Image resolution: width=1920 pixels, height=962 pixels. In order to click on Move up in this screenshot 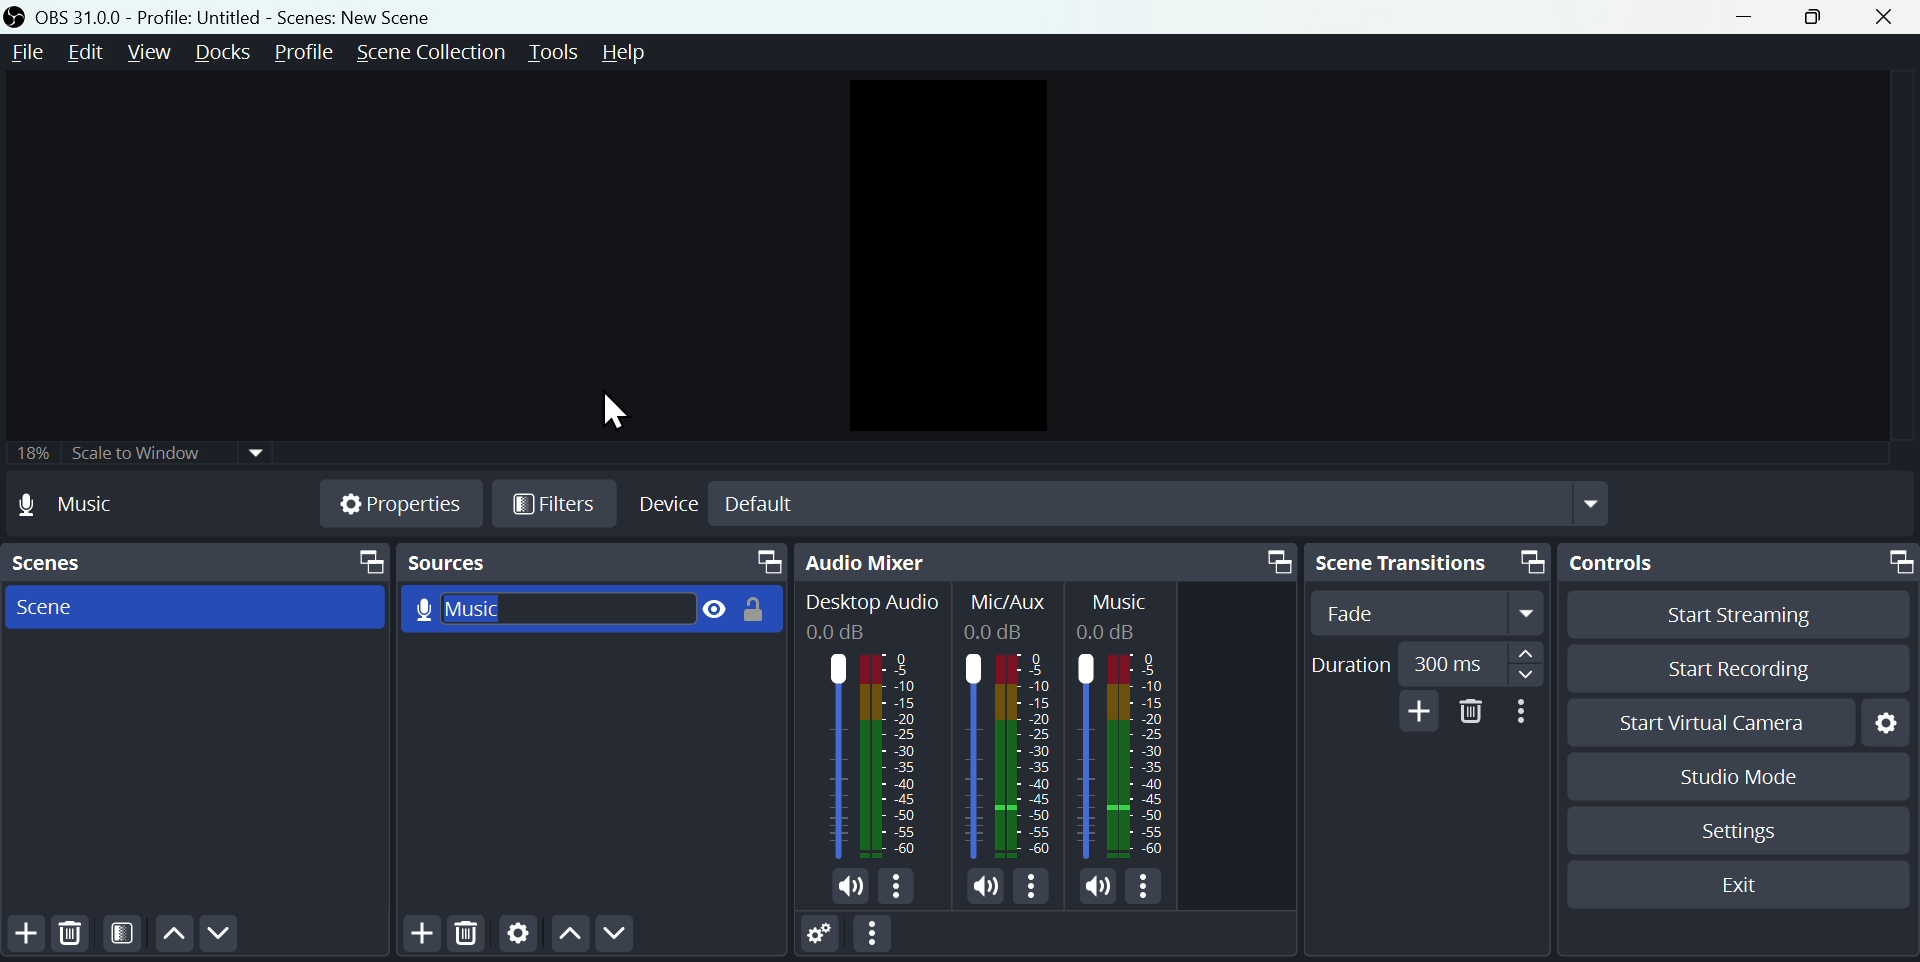, I will do `click(568, 935)`.